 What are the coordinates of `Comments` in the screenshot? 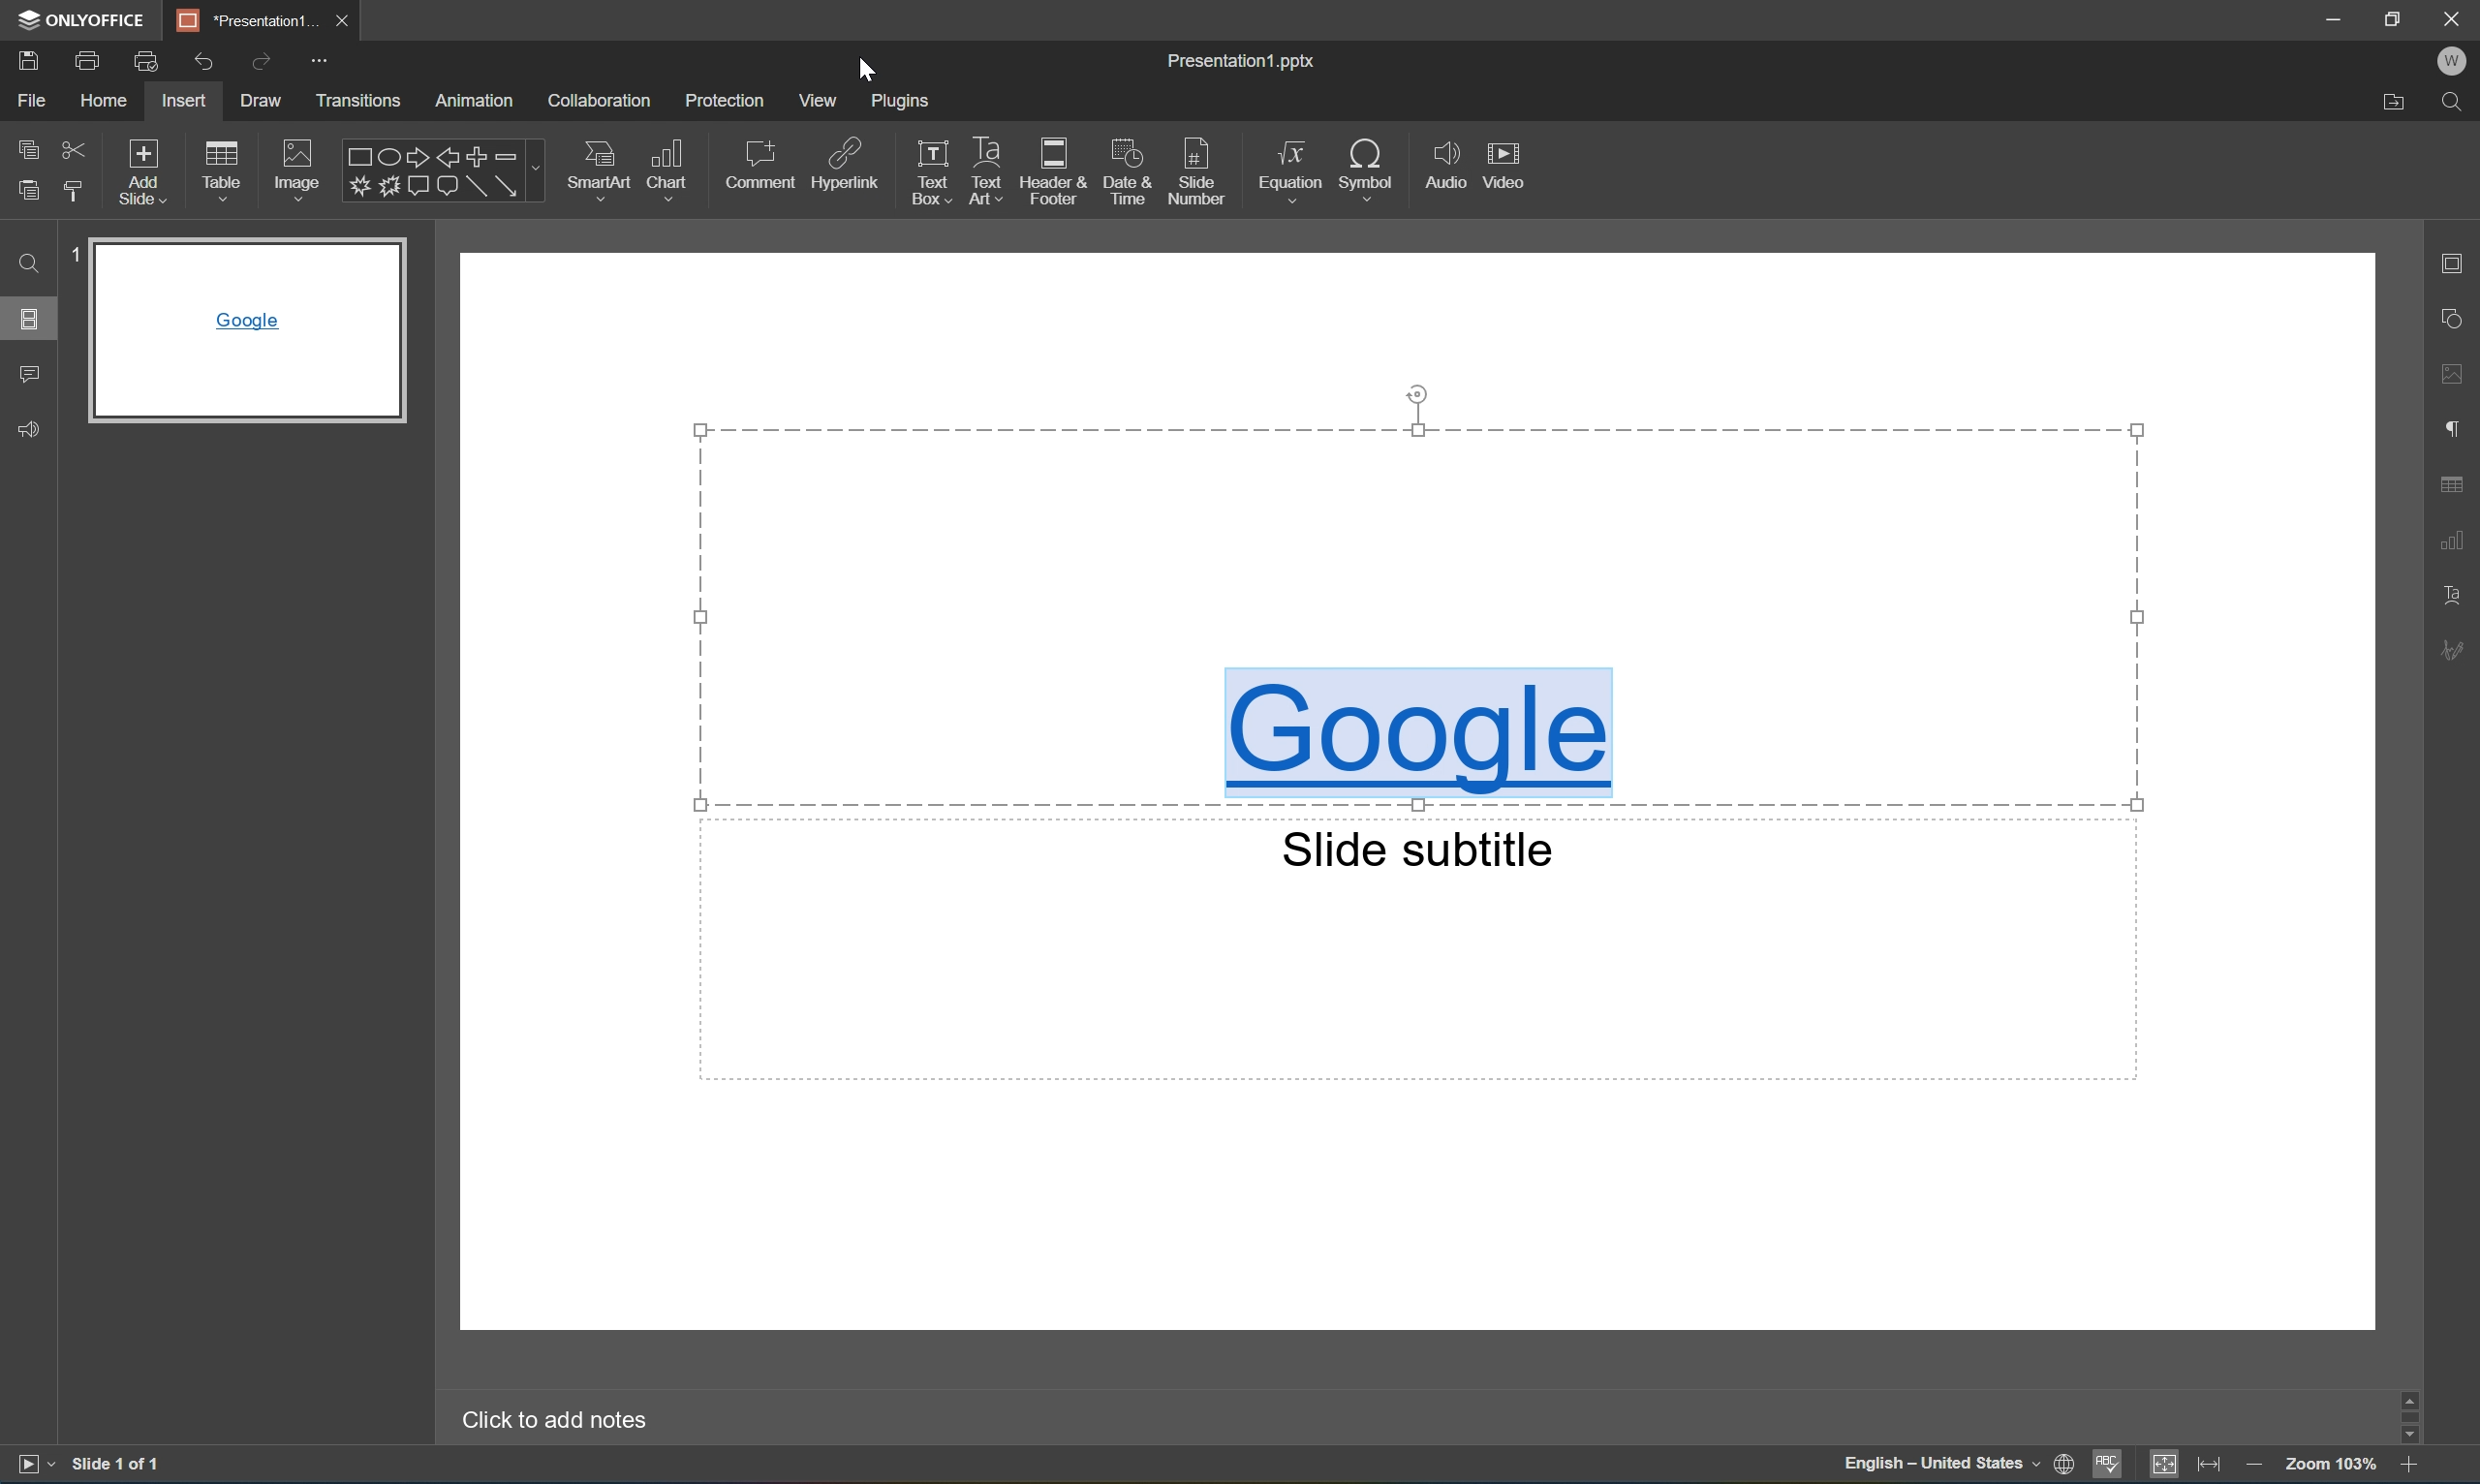 It's located at (28, 377).